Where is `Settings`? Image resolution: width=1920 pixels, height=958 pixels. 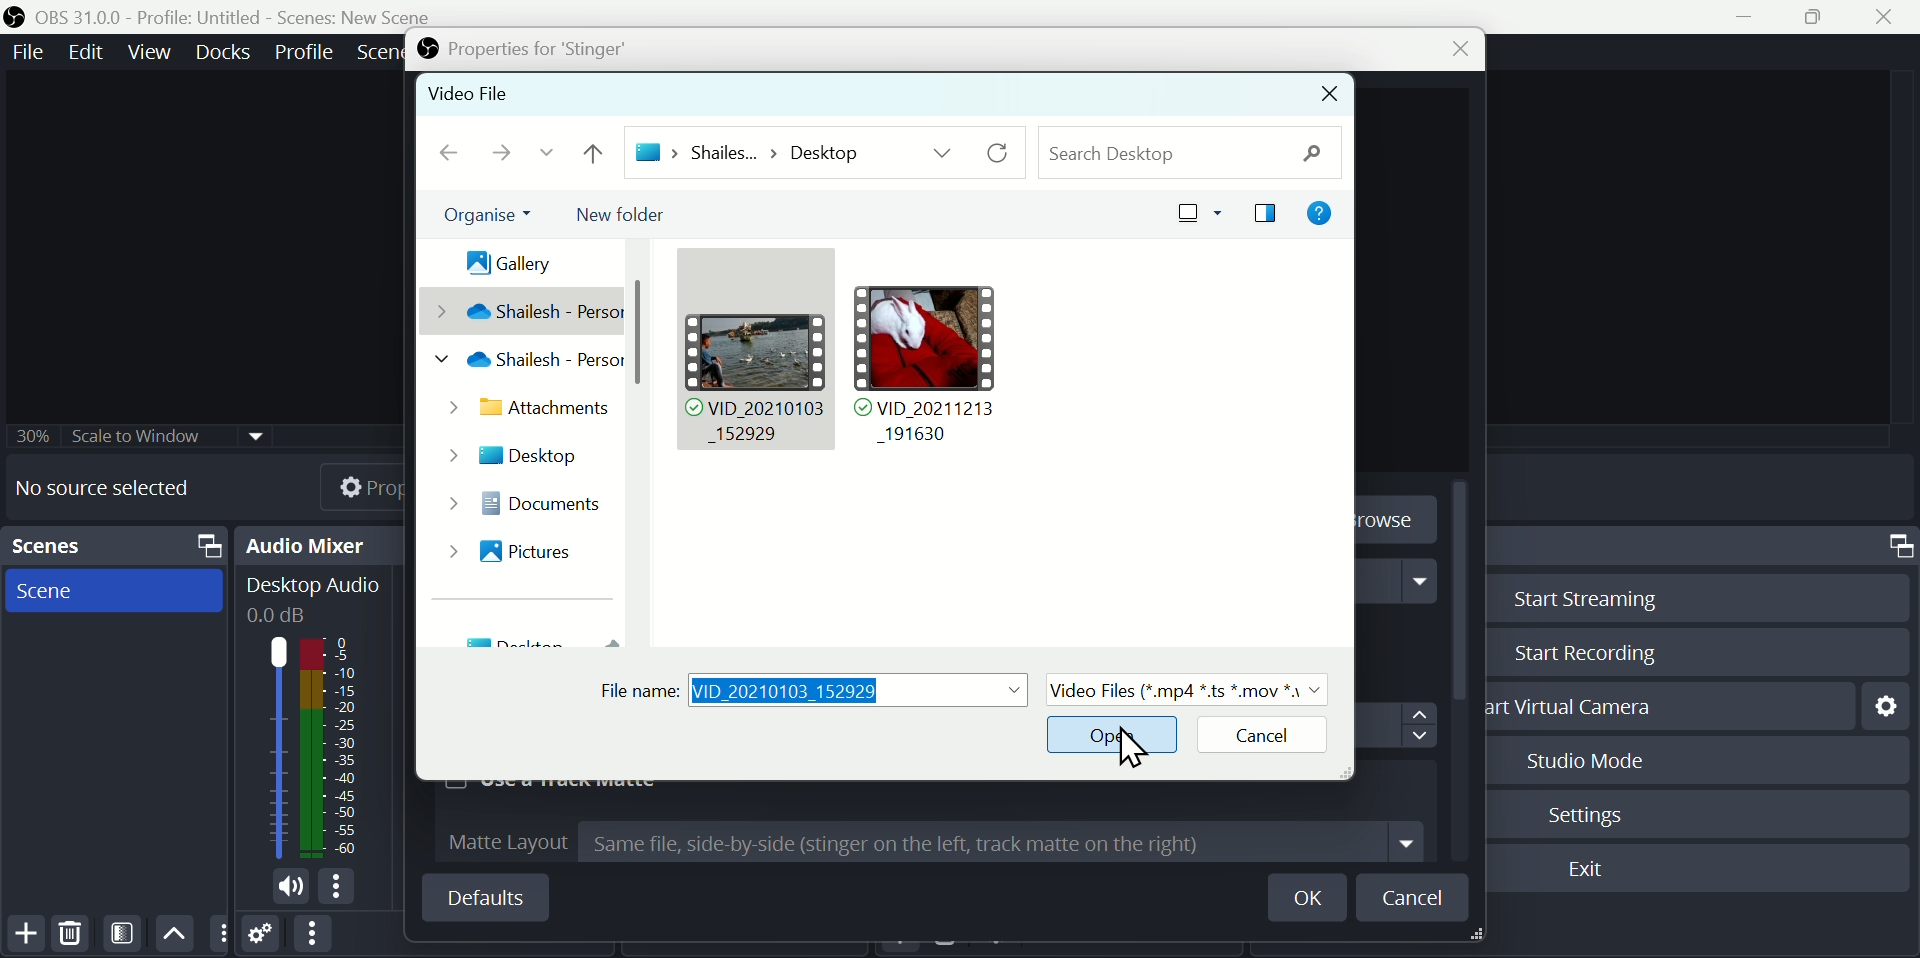 Settings is located at coordinates (1593, 812).